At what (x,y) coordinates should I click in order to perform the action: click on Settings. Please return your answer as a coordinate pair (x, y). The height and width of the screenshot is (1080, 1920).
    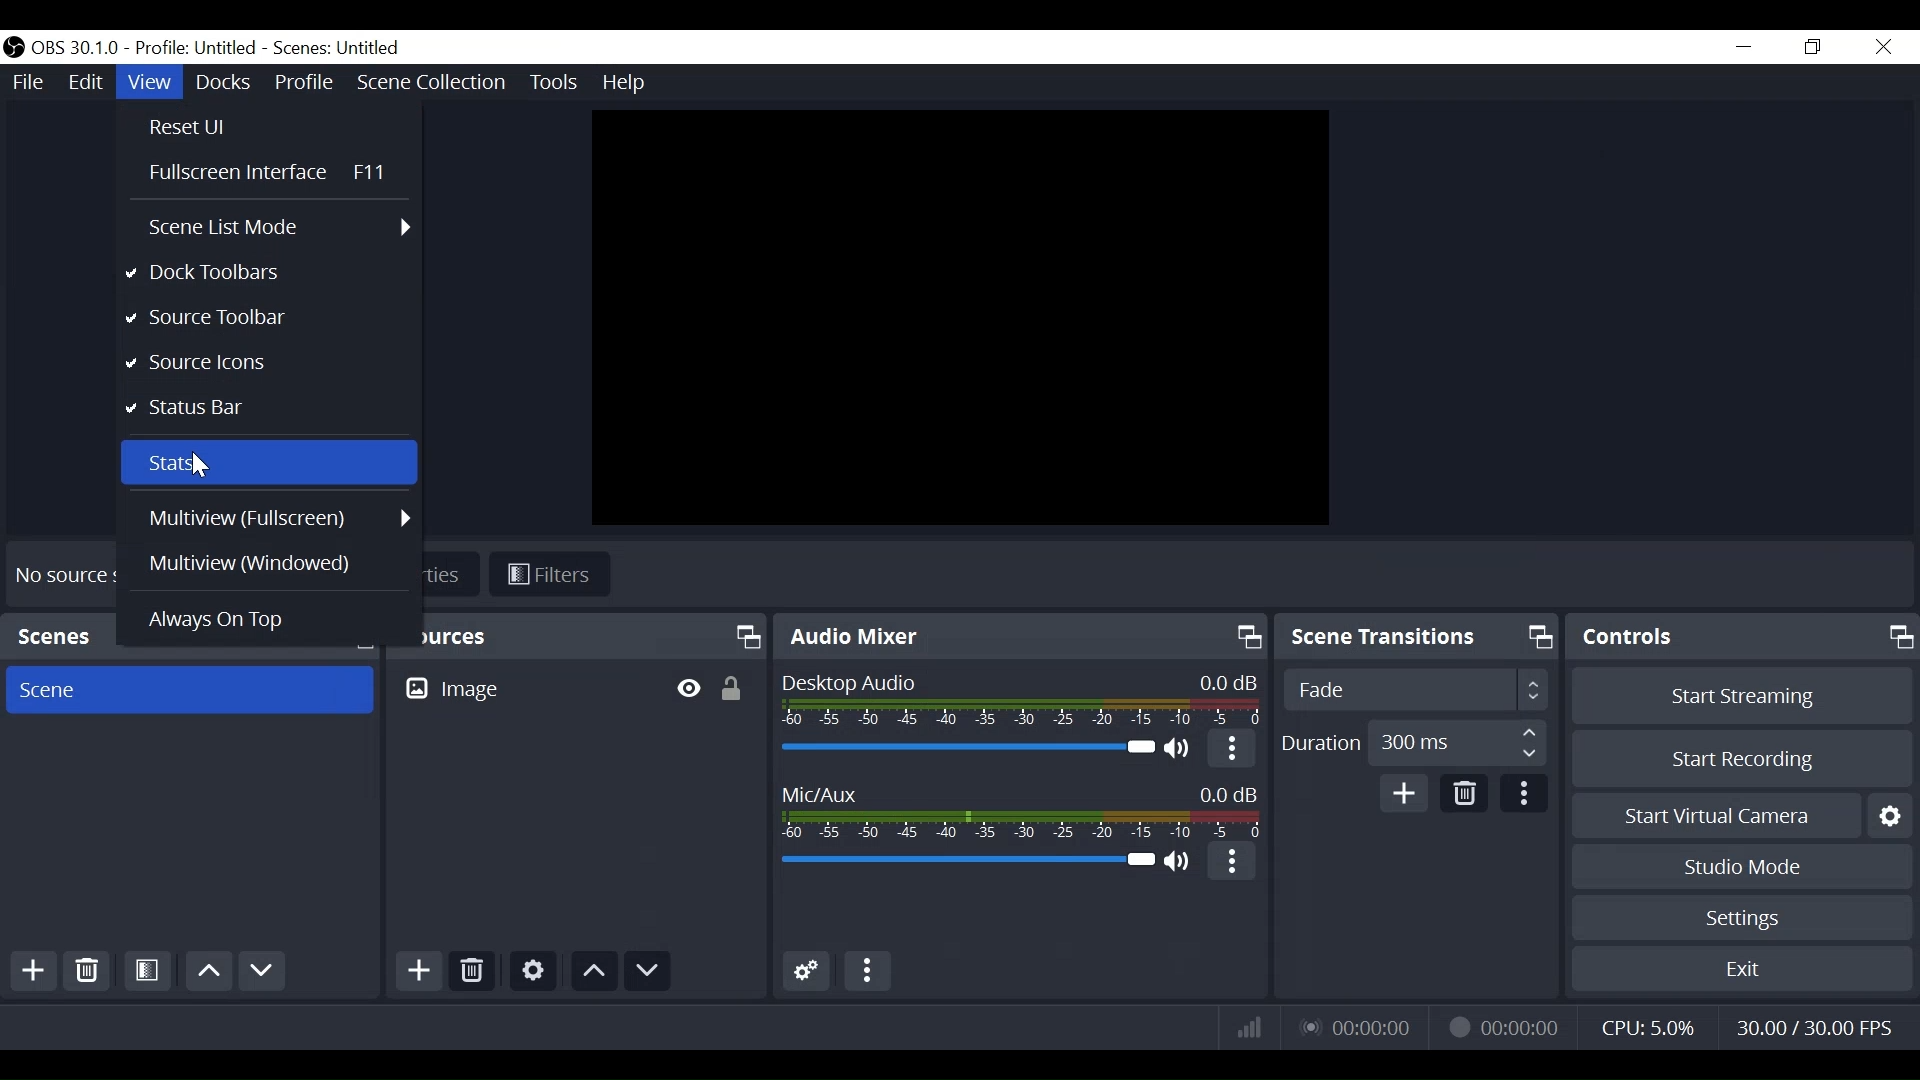
    Looking at the image, I should click on (533, 971).